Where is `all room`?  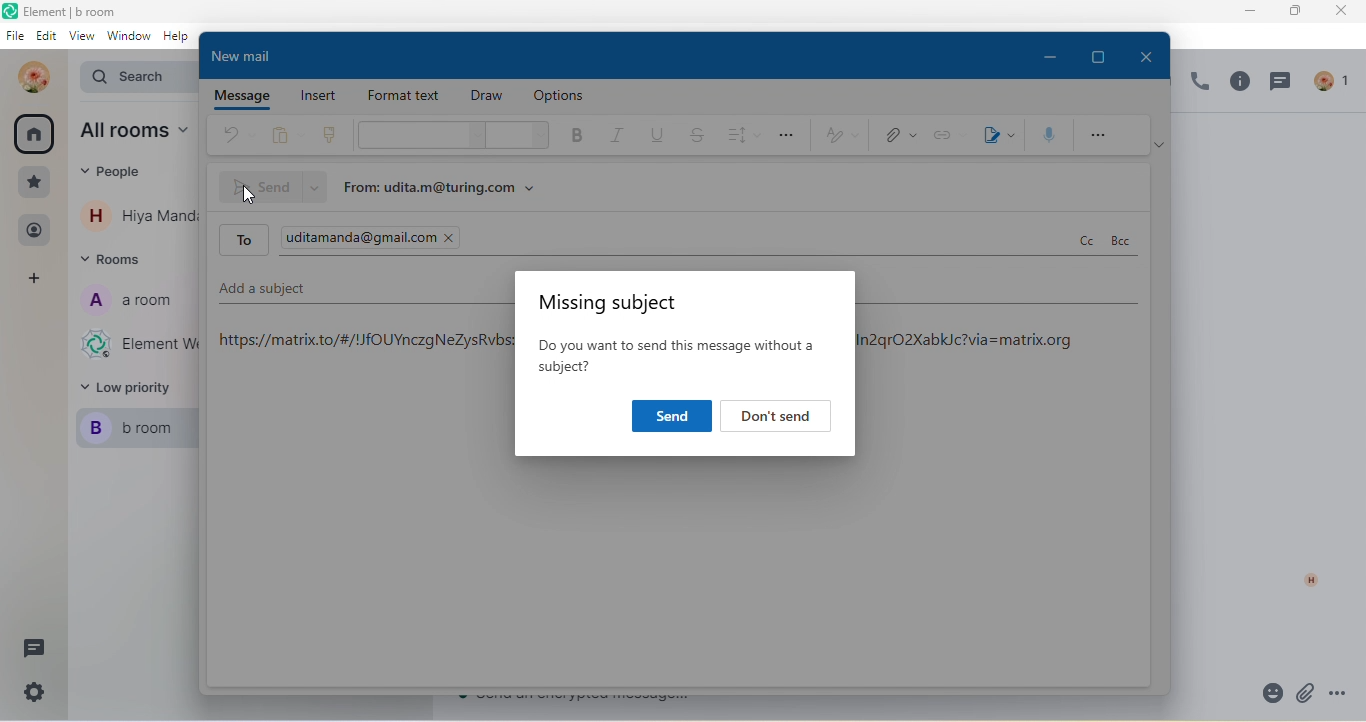
all room is located at coordinates (35, 138).